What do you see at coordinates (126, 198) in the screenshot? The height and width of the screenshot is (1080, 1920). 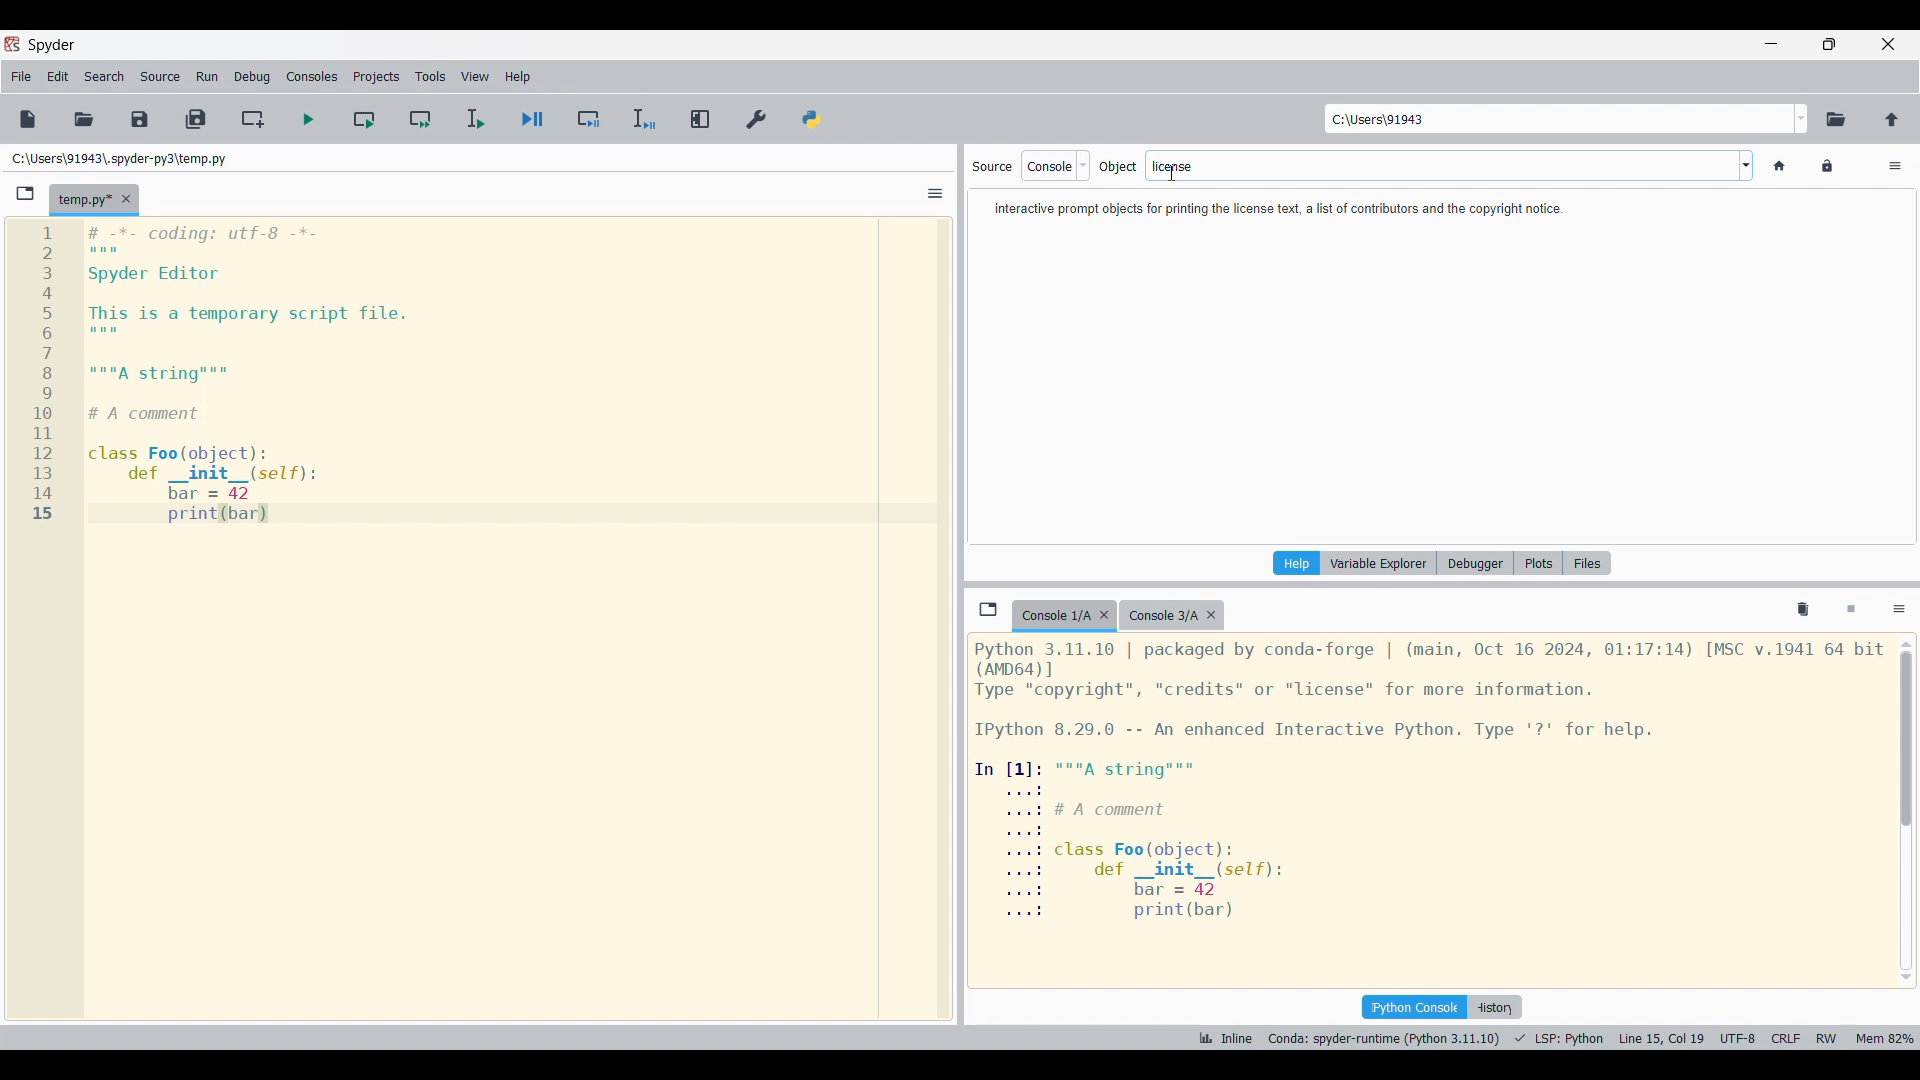 I see `Close` at bounding box center [126, 198].